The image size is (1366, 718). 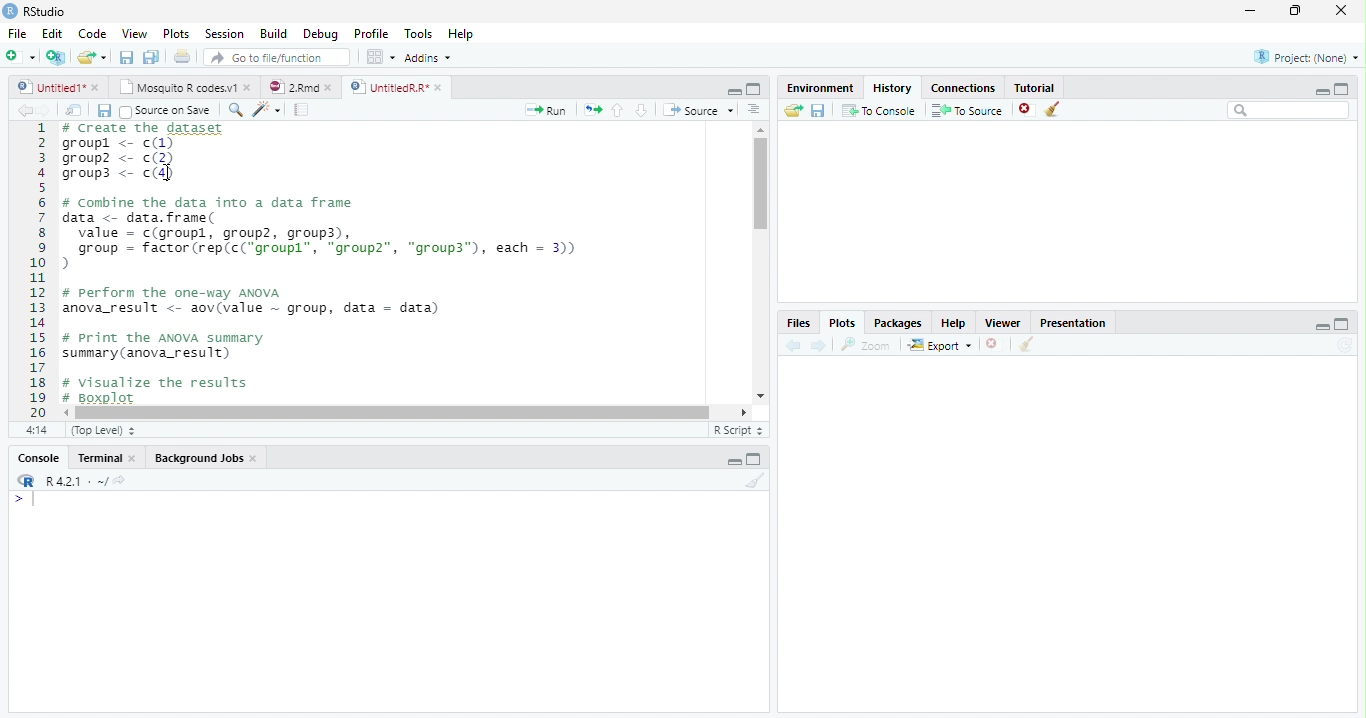 What do you see at coordinates (759, 483) in the screenshot?
I see `Clear console` at bounding box center [759, 483].